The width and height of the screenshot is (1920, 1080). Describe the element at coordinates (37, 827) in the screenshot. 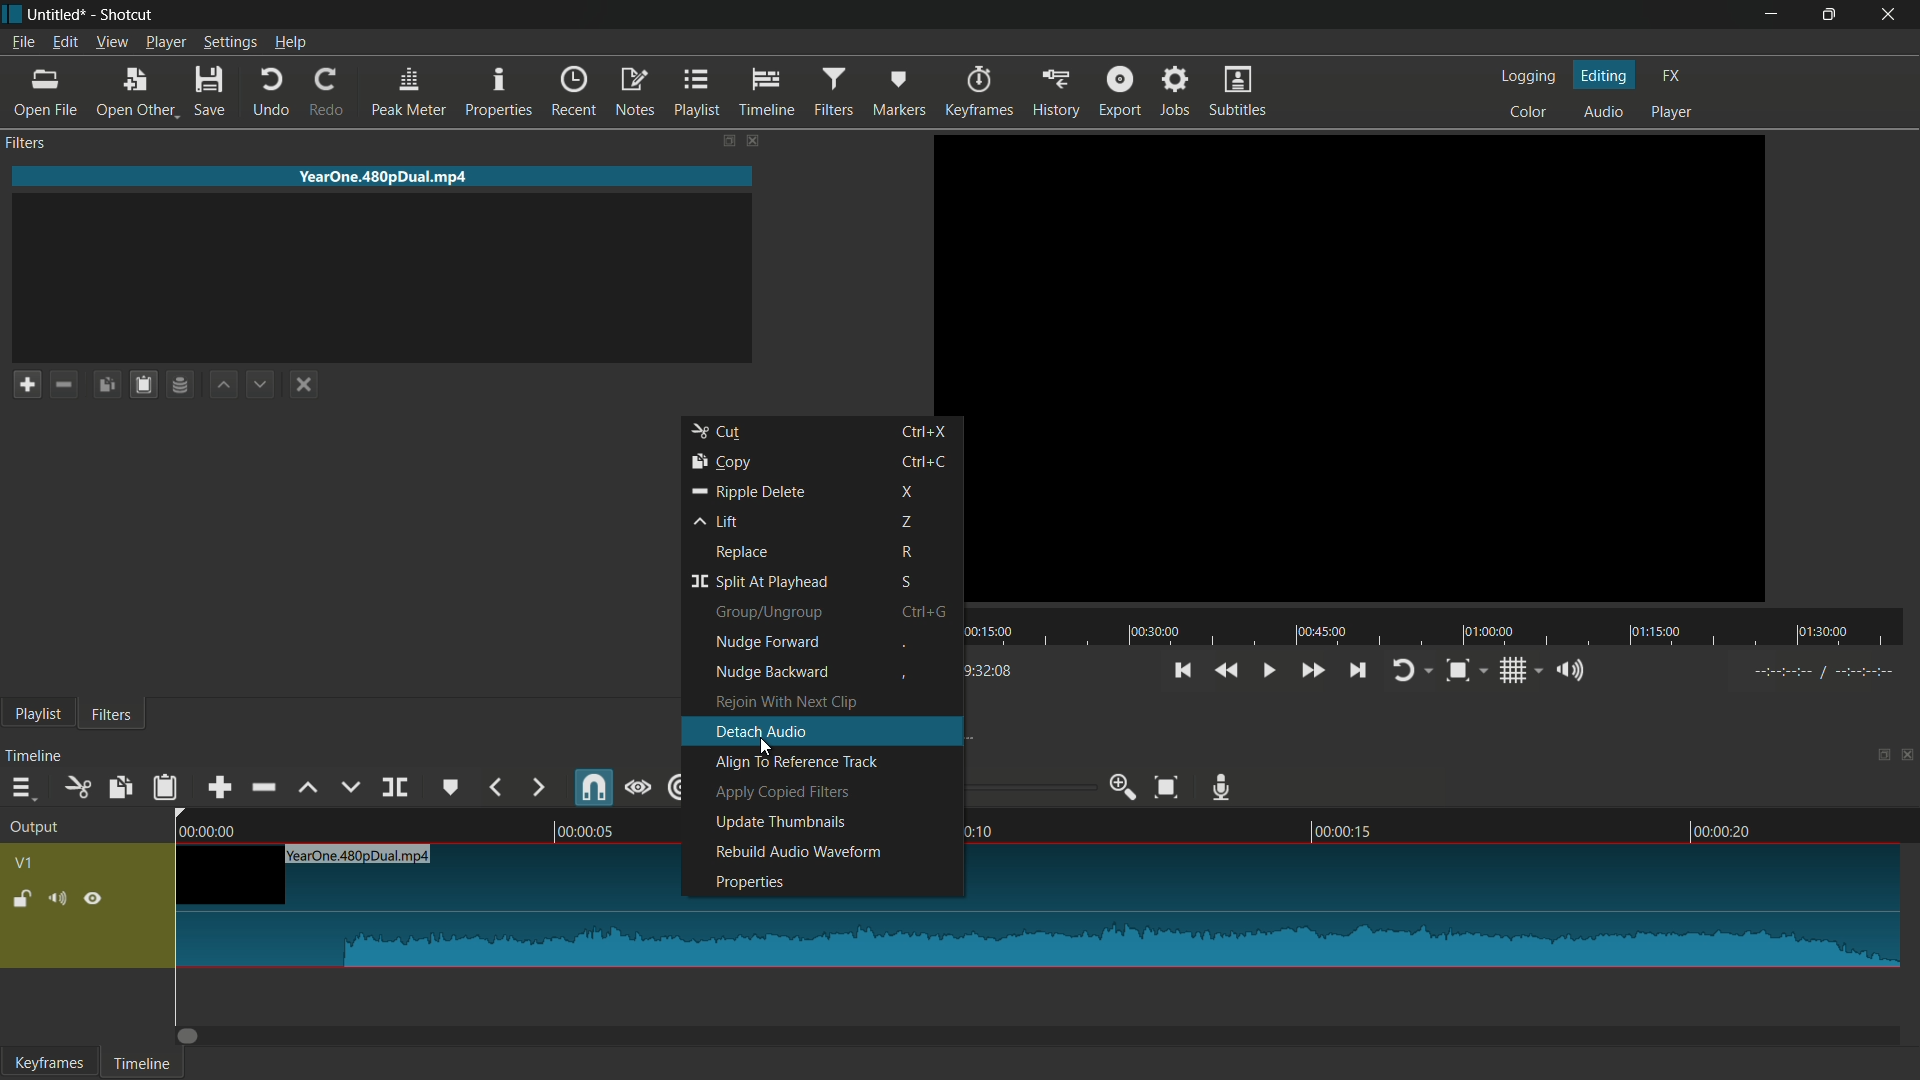

I see `output` at that location.